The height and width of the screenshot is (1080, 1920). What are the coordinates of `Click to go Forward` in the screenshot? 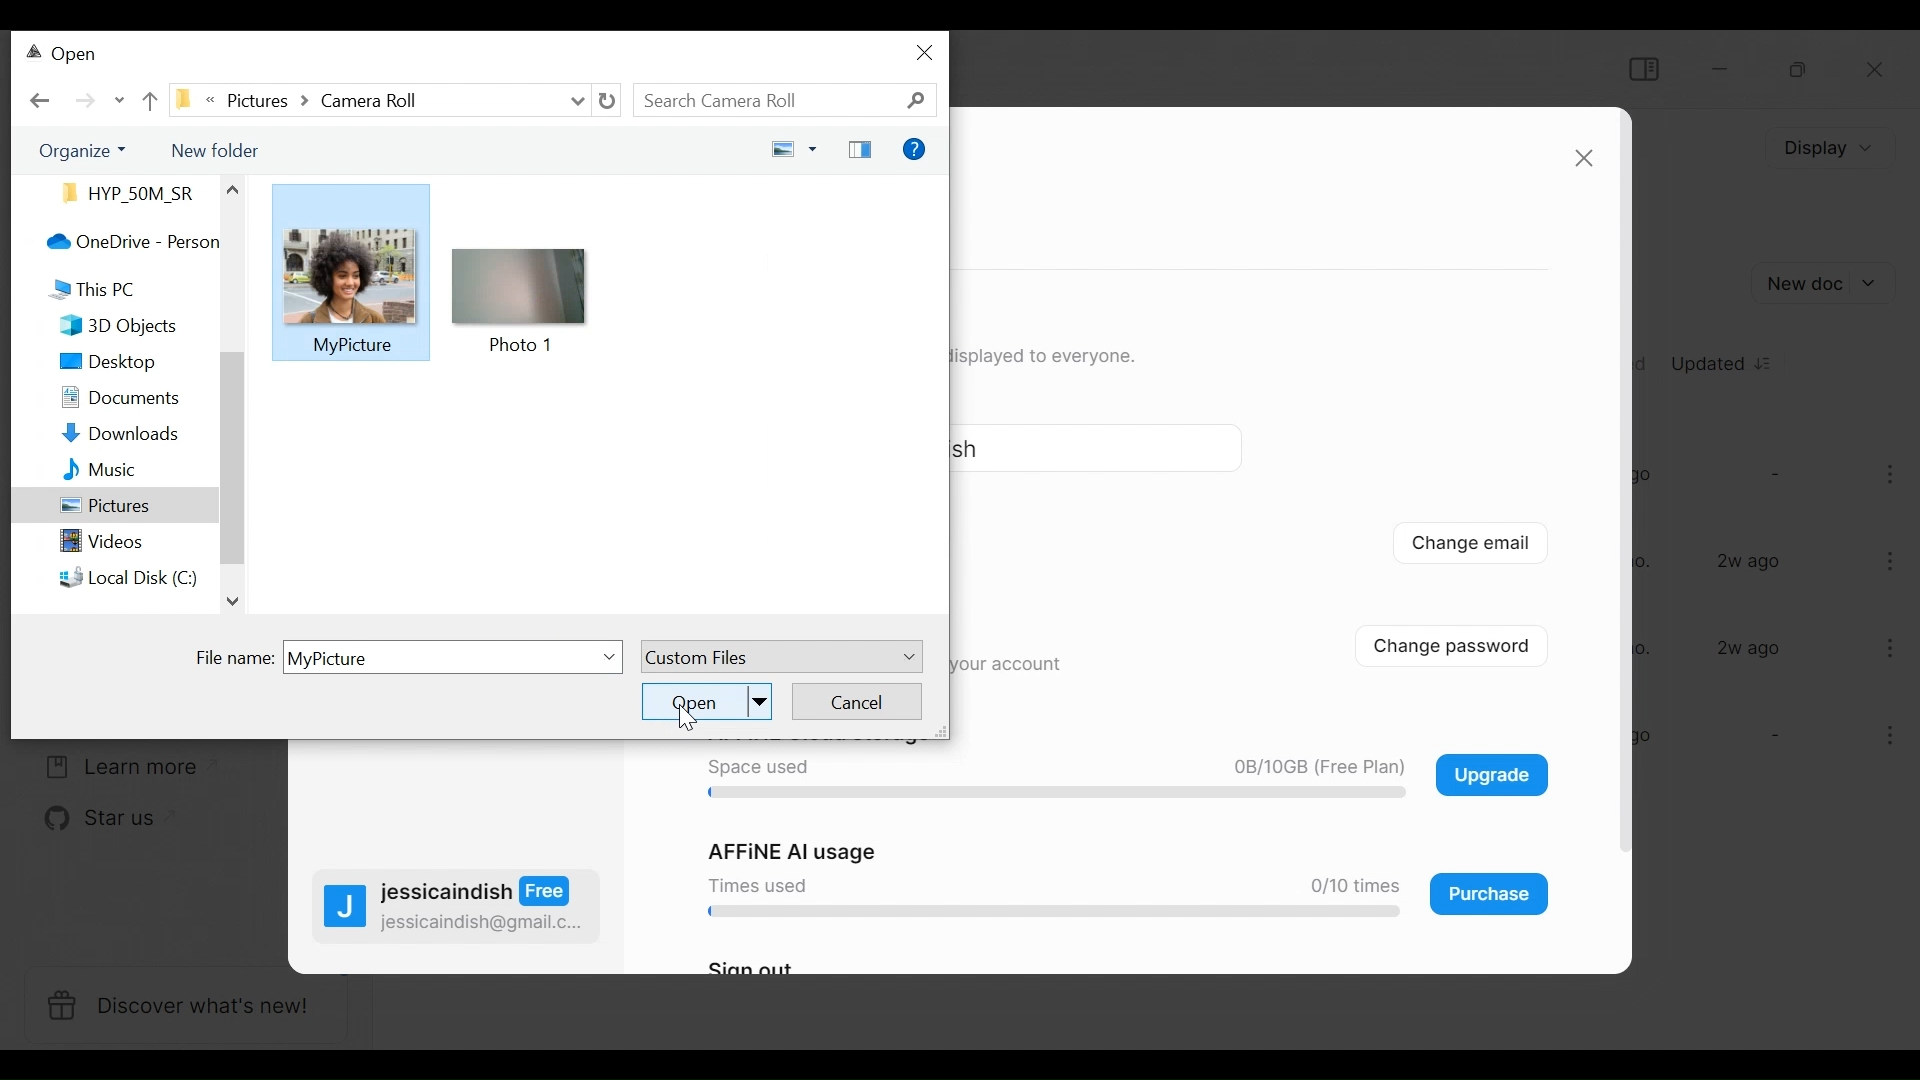 It's located at (85, 101).